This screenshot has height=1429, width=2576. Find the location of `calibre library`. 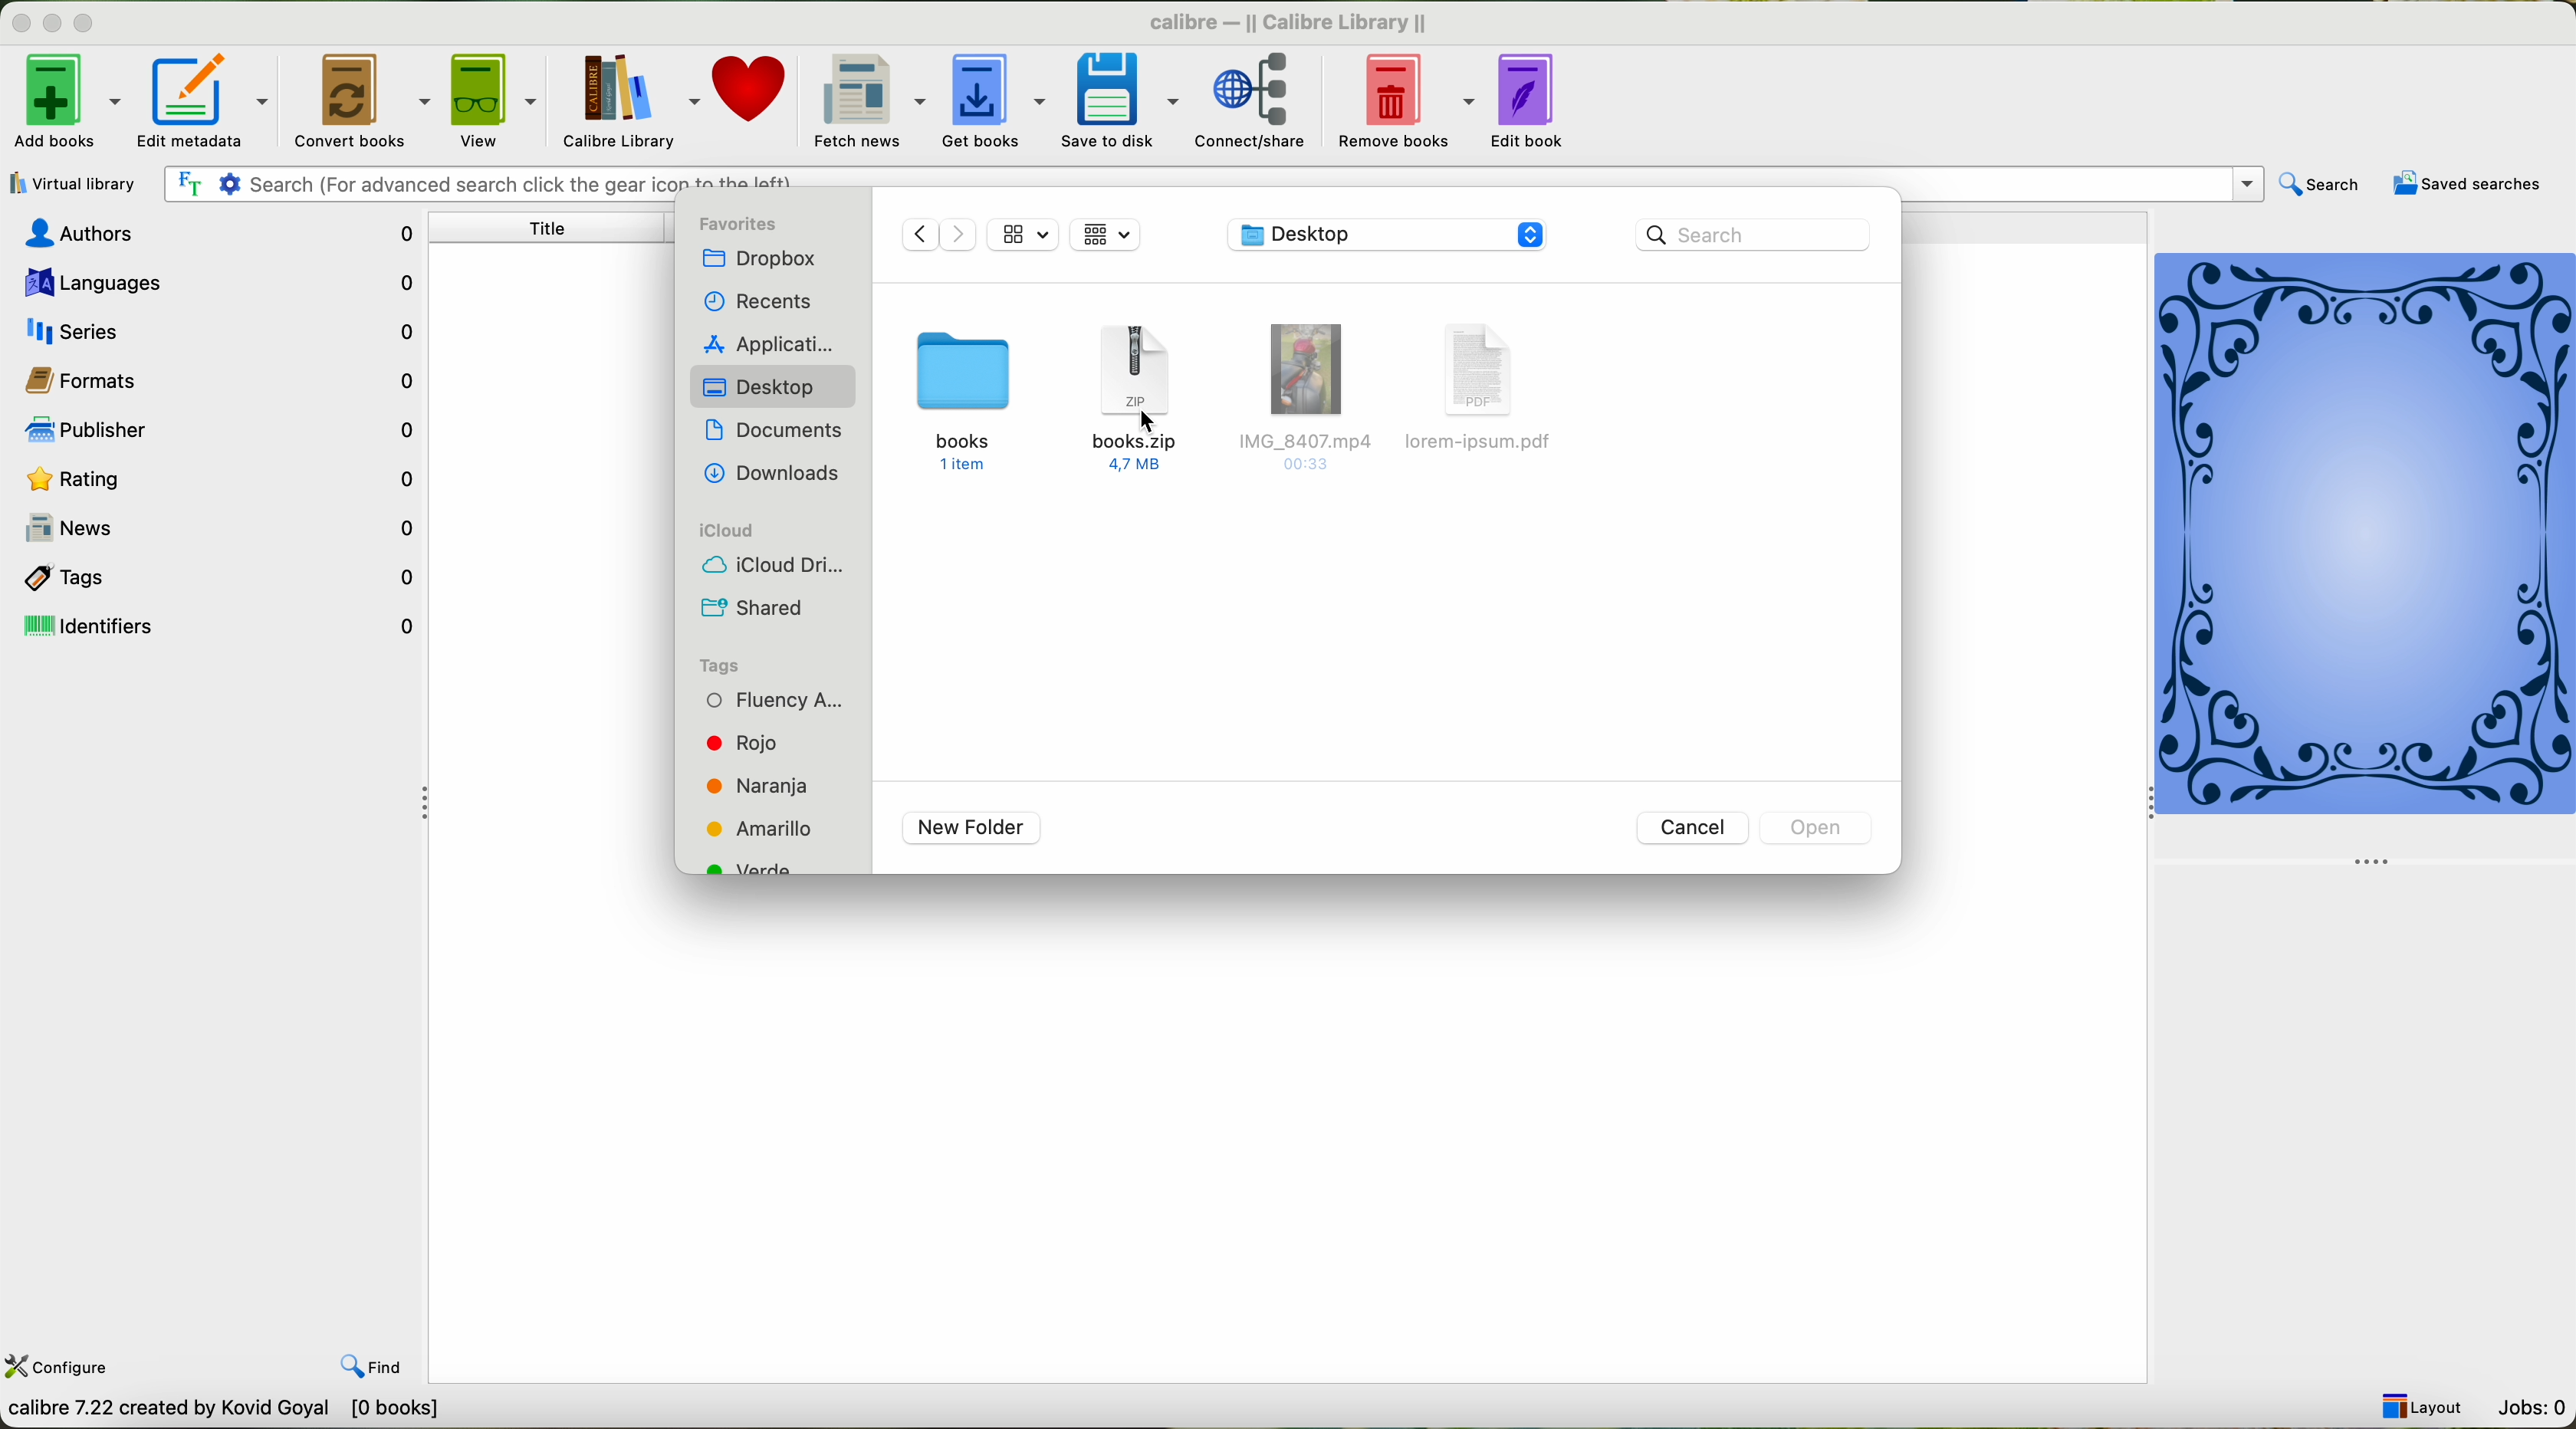

calibre library is located at coordinates (628, 102).